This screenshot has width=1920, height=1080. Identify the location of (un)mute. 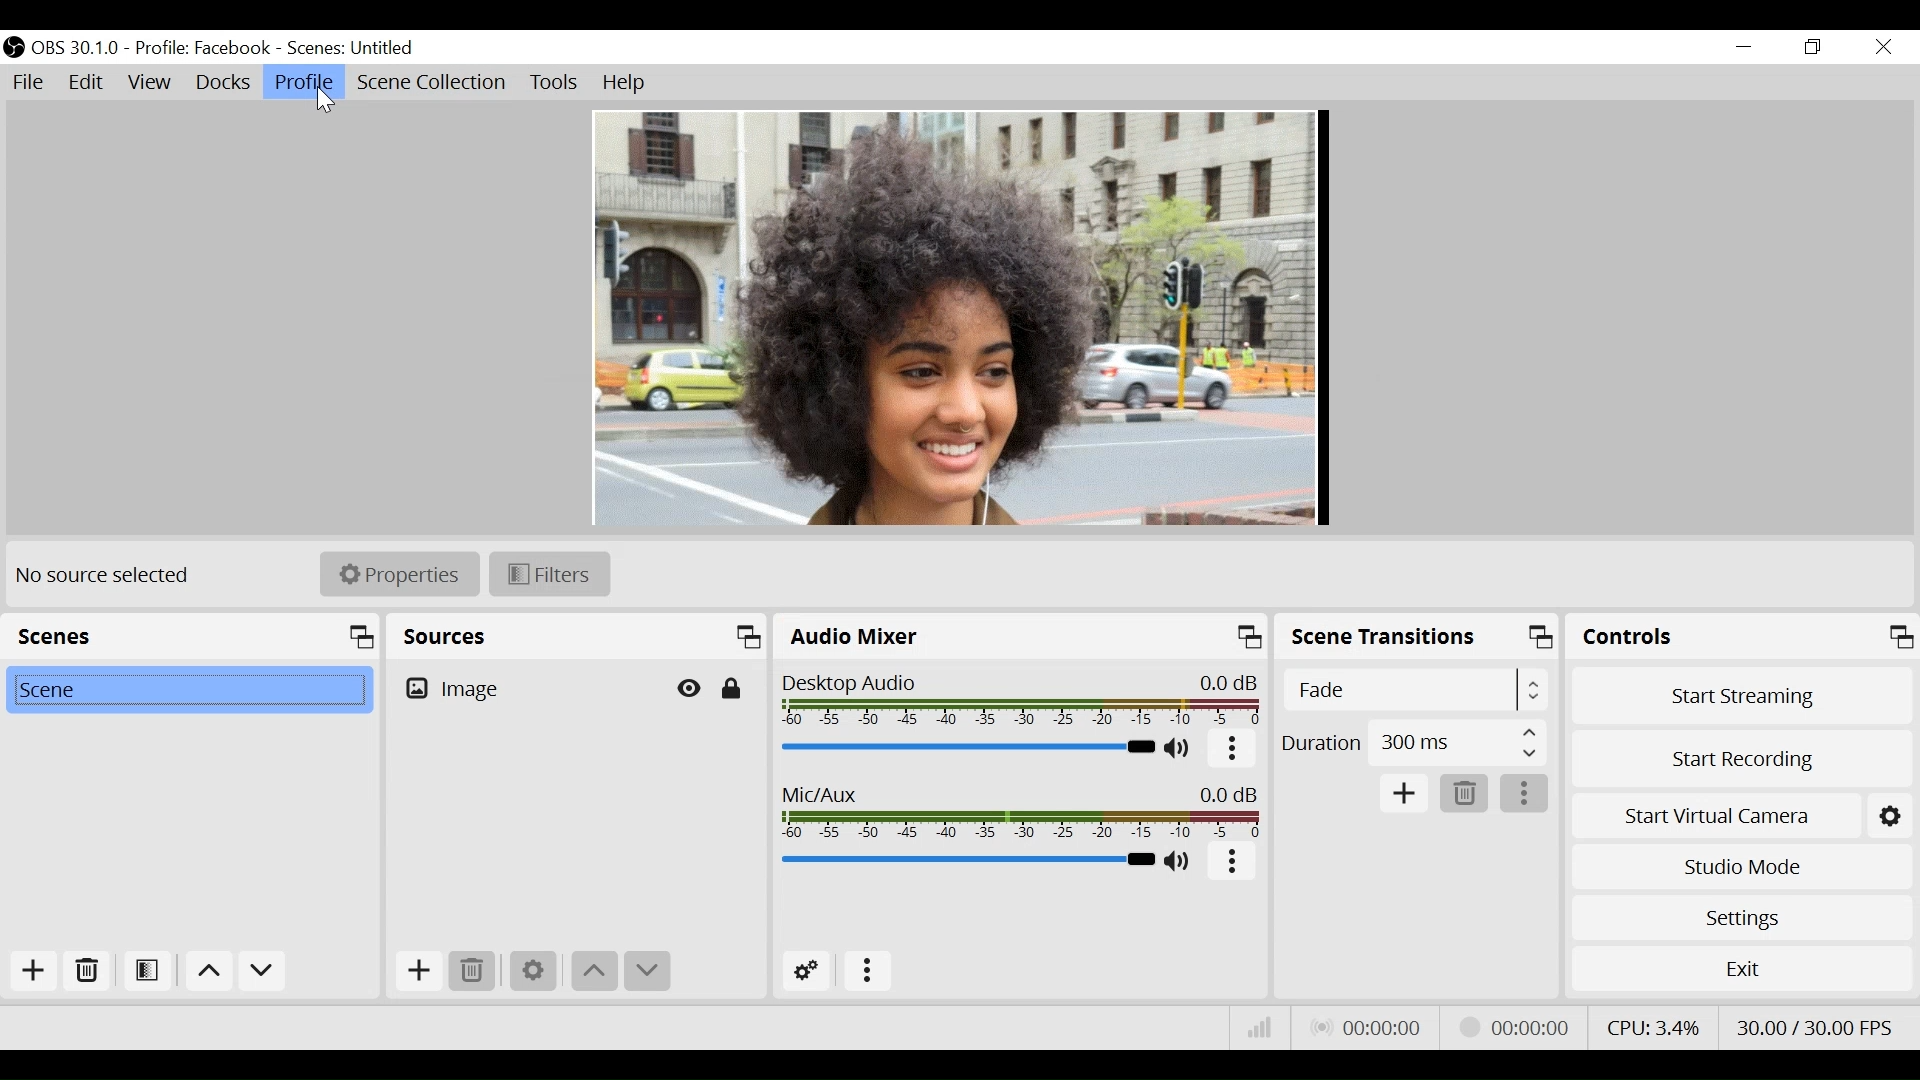
(1183, 862).